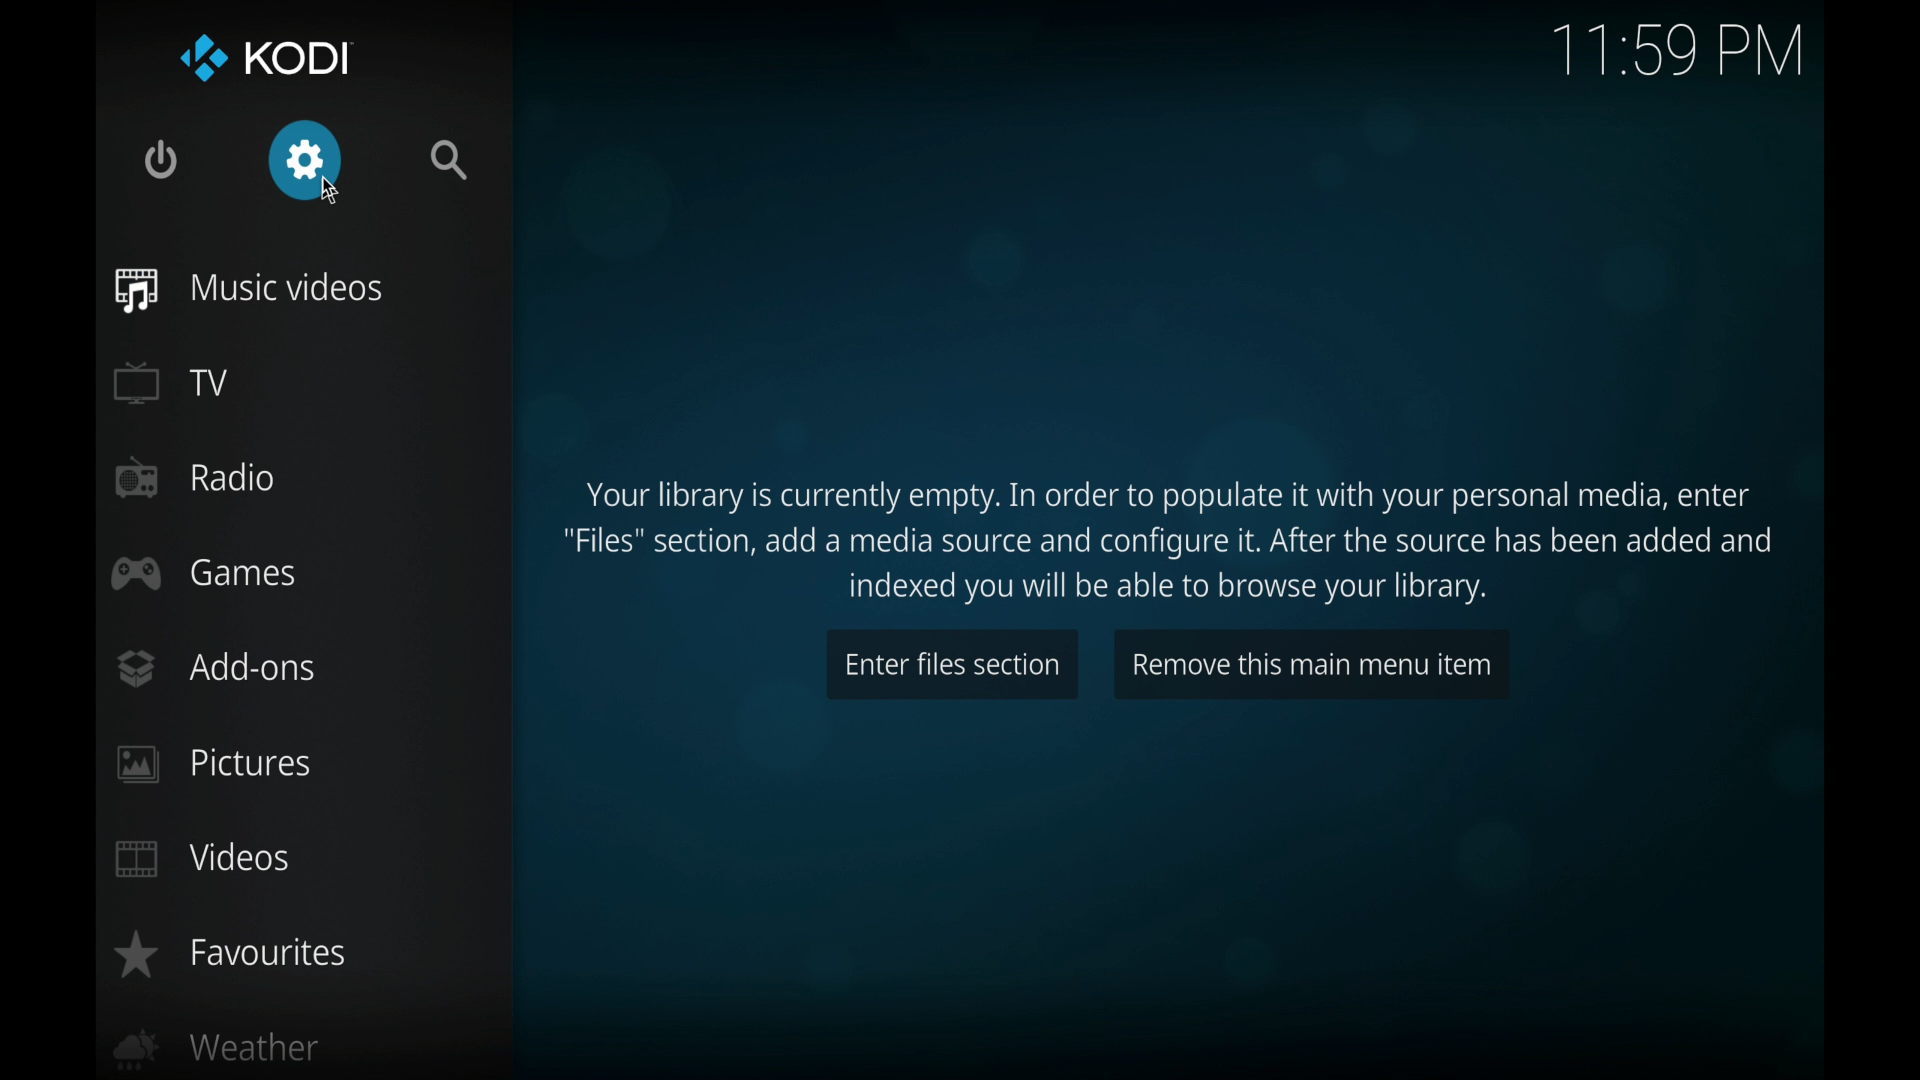  What do you see at coordinates (451, 159) in the screenshot?
I see `search` at bounding box center [451, 159].